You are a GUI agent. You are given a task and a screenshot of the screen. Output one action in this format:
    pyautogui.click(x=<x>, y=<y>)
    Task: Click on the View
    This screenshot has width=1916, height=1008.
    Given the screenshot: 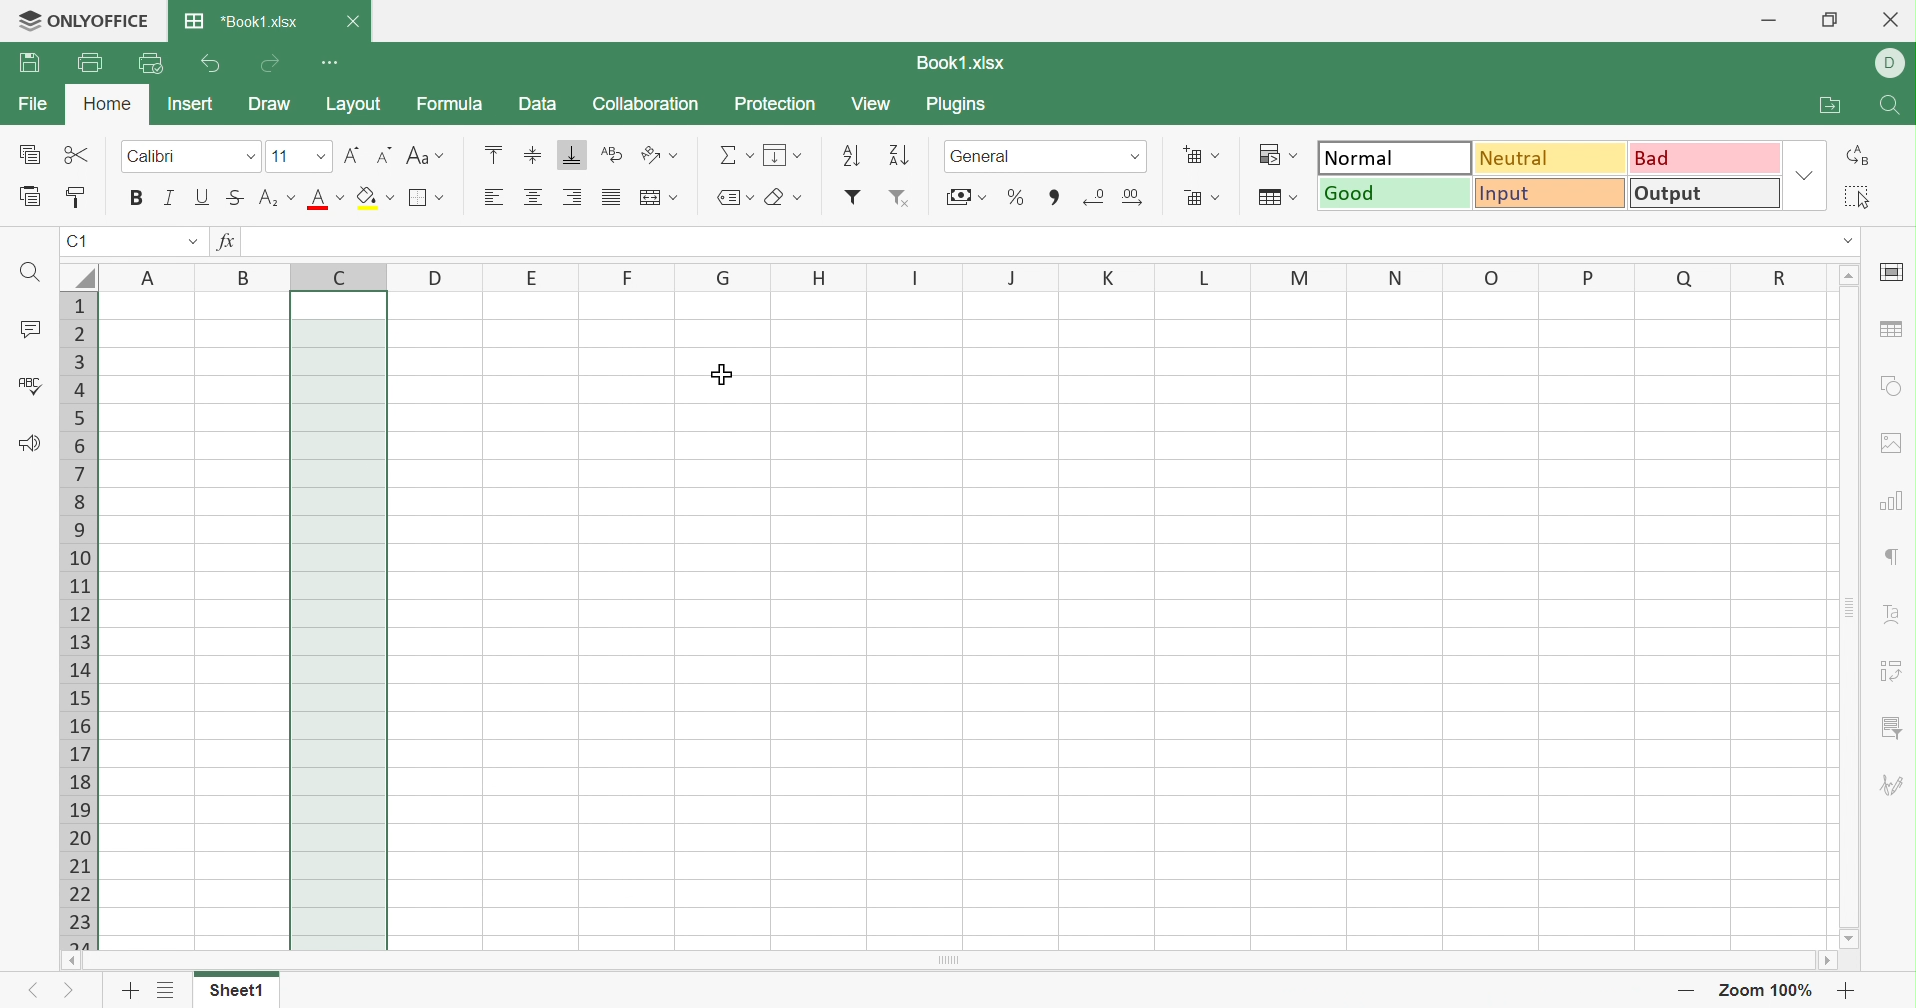 What is the action you would take?
    pyautogui.click(x=871, y=104)
    